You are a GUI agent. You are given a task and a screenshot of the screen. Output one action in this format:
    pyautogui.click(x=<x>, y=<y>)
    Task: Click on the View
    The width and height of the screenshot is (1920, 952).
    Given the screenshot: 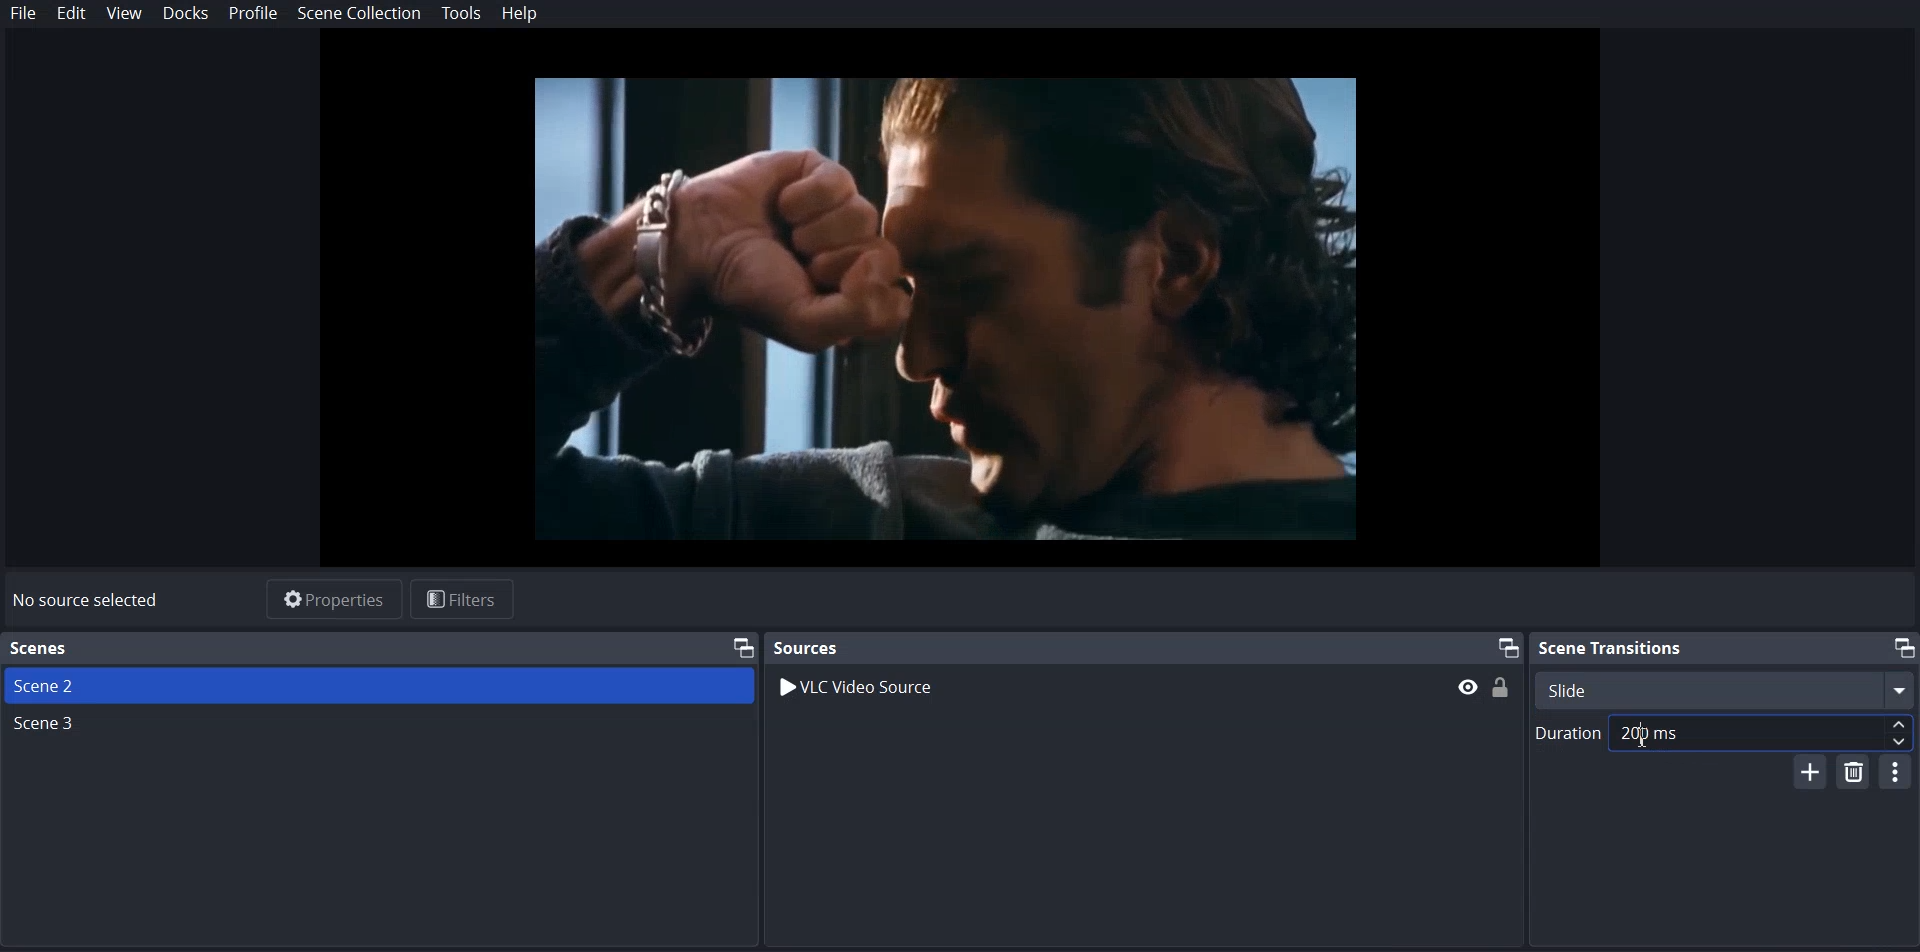 What is the action you would take?
    pyautogui.click(x=123, y=14)
    